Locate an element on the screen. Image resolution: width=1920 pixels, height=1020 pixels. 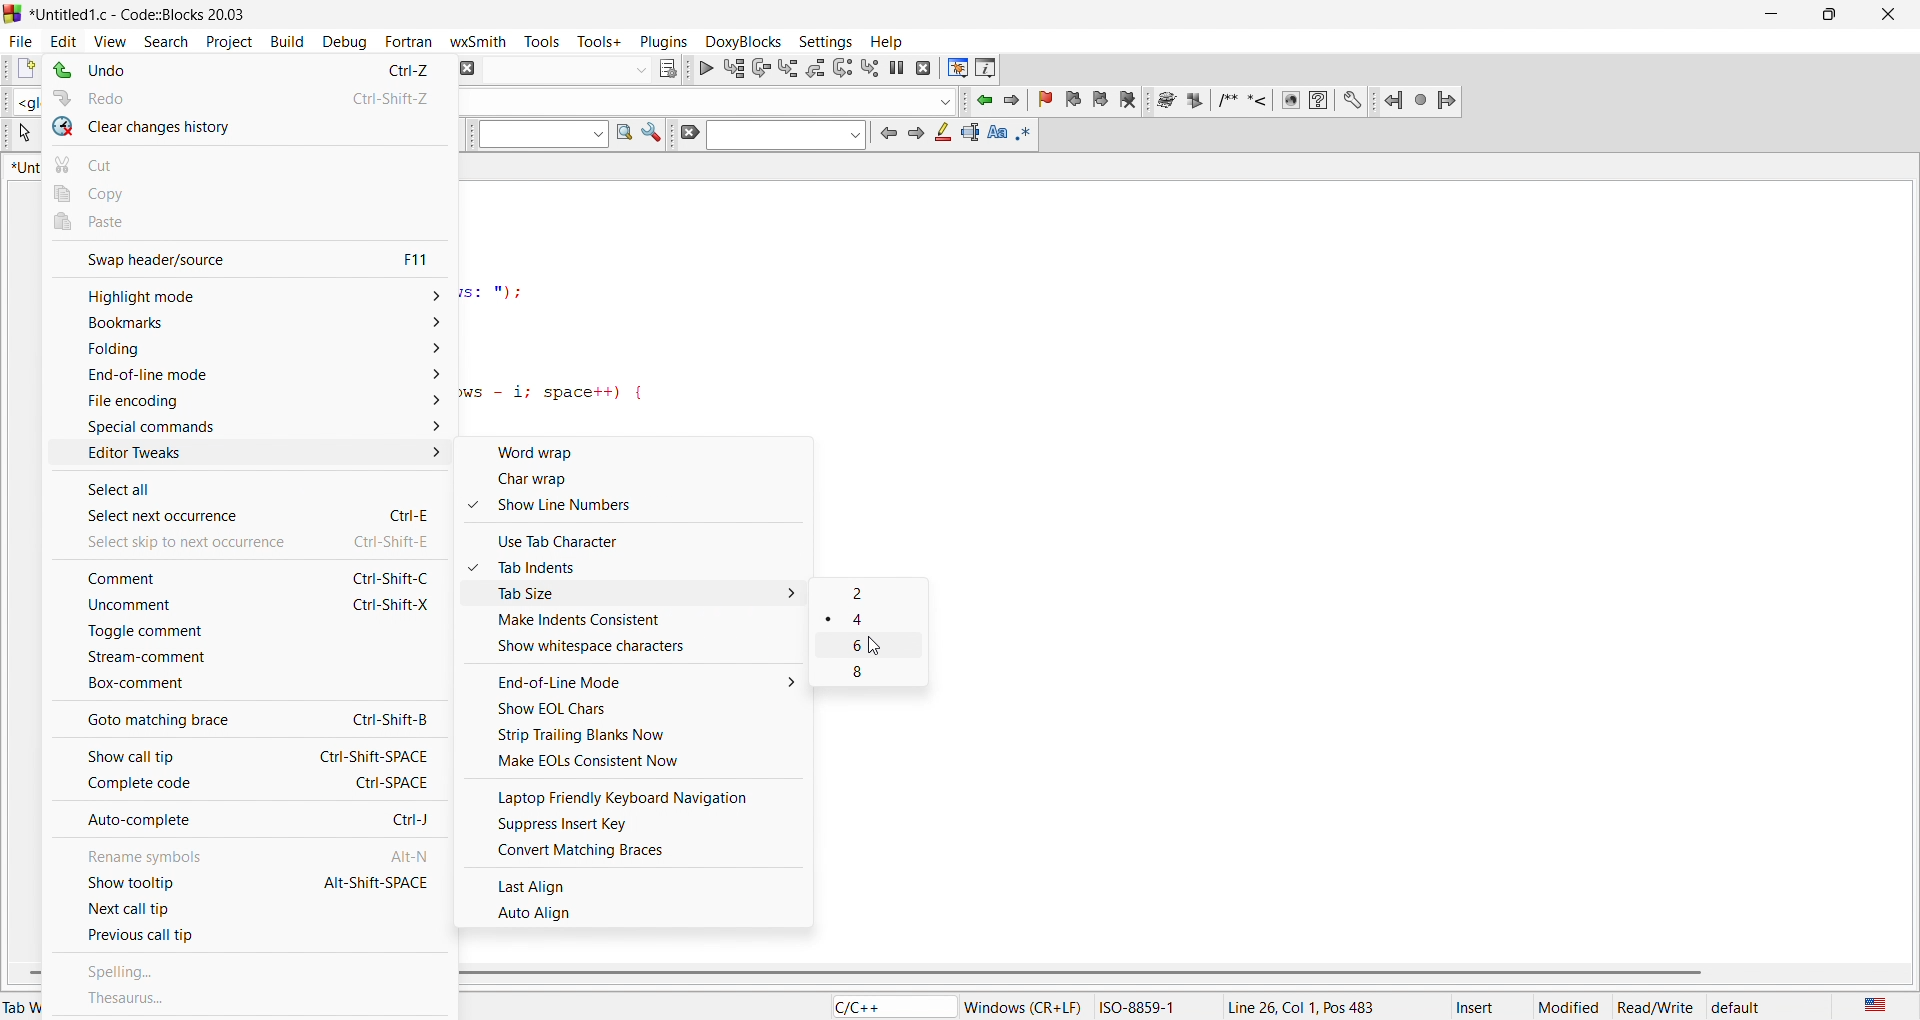
laptop friendly keyboard nav is located at coordinates (643, 795).